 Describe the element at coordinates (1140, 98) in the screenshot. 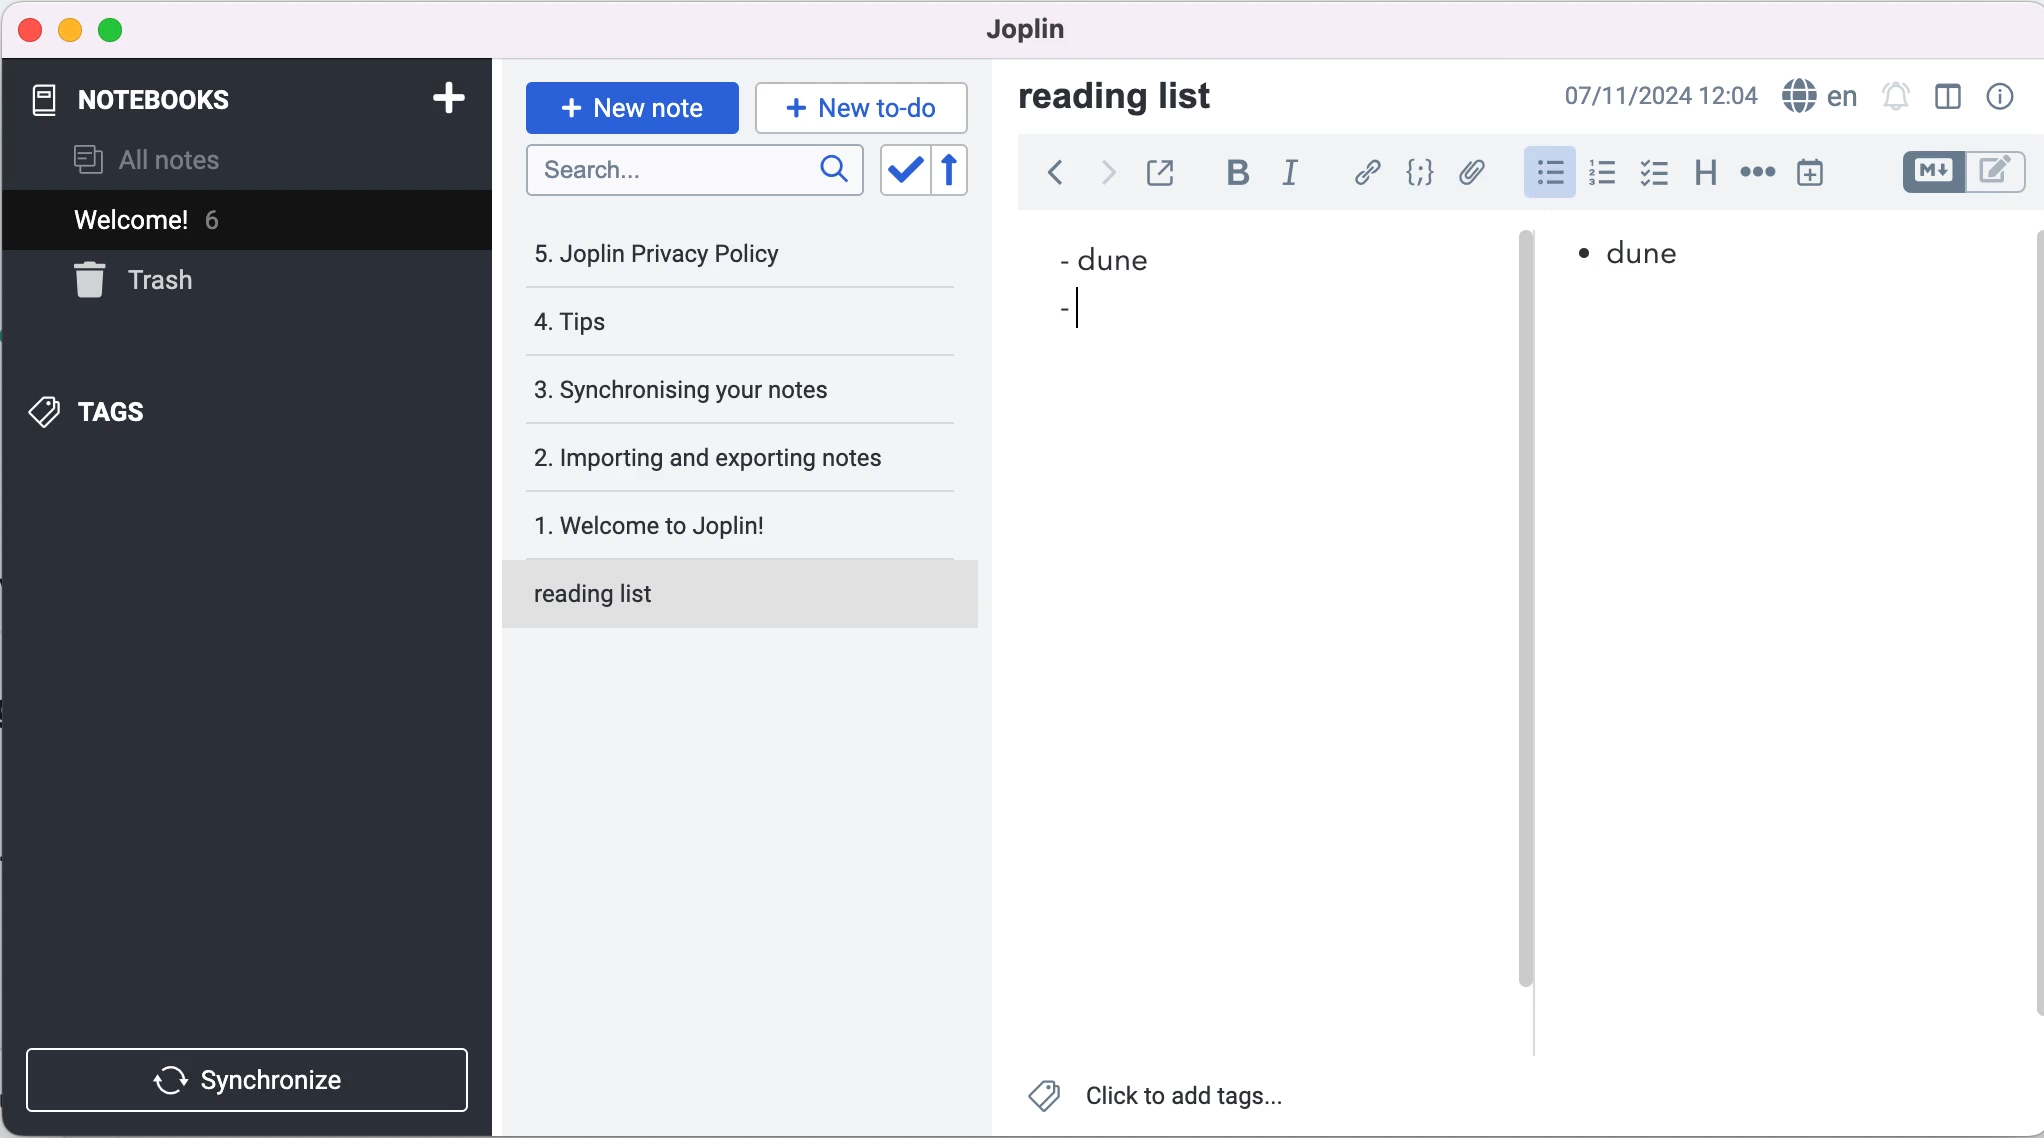

I see `reading list` at that location.